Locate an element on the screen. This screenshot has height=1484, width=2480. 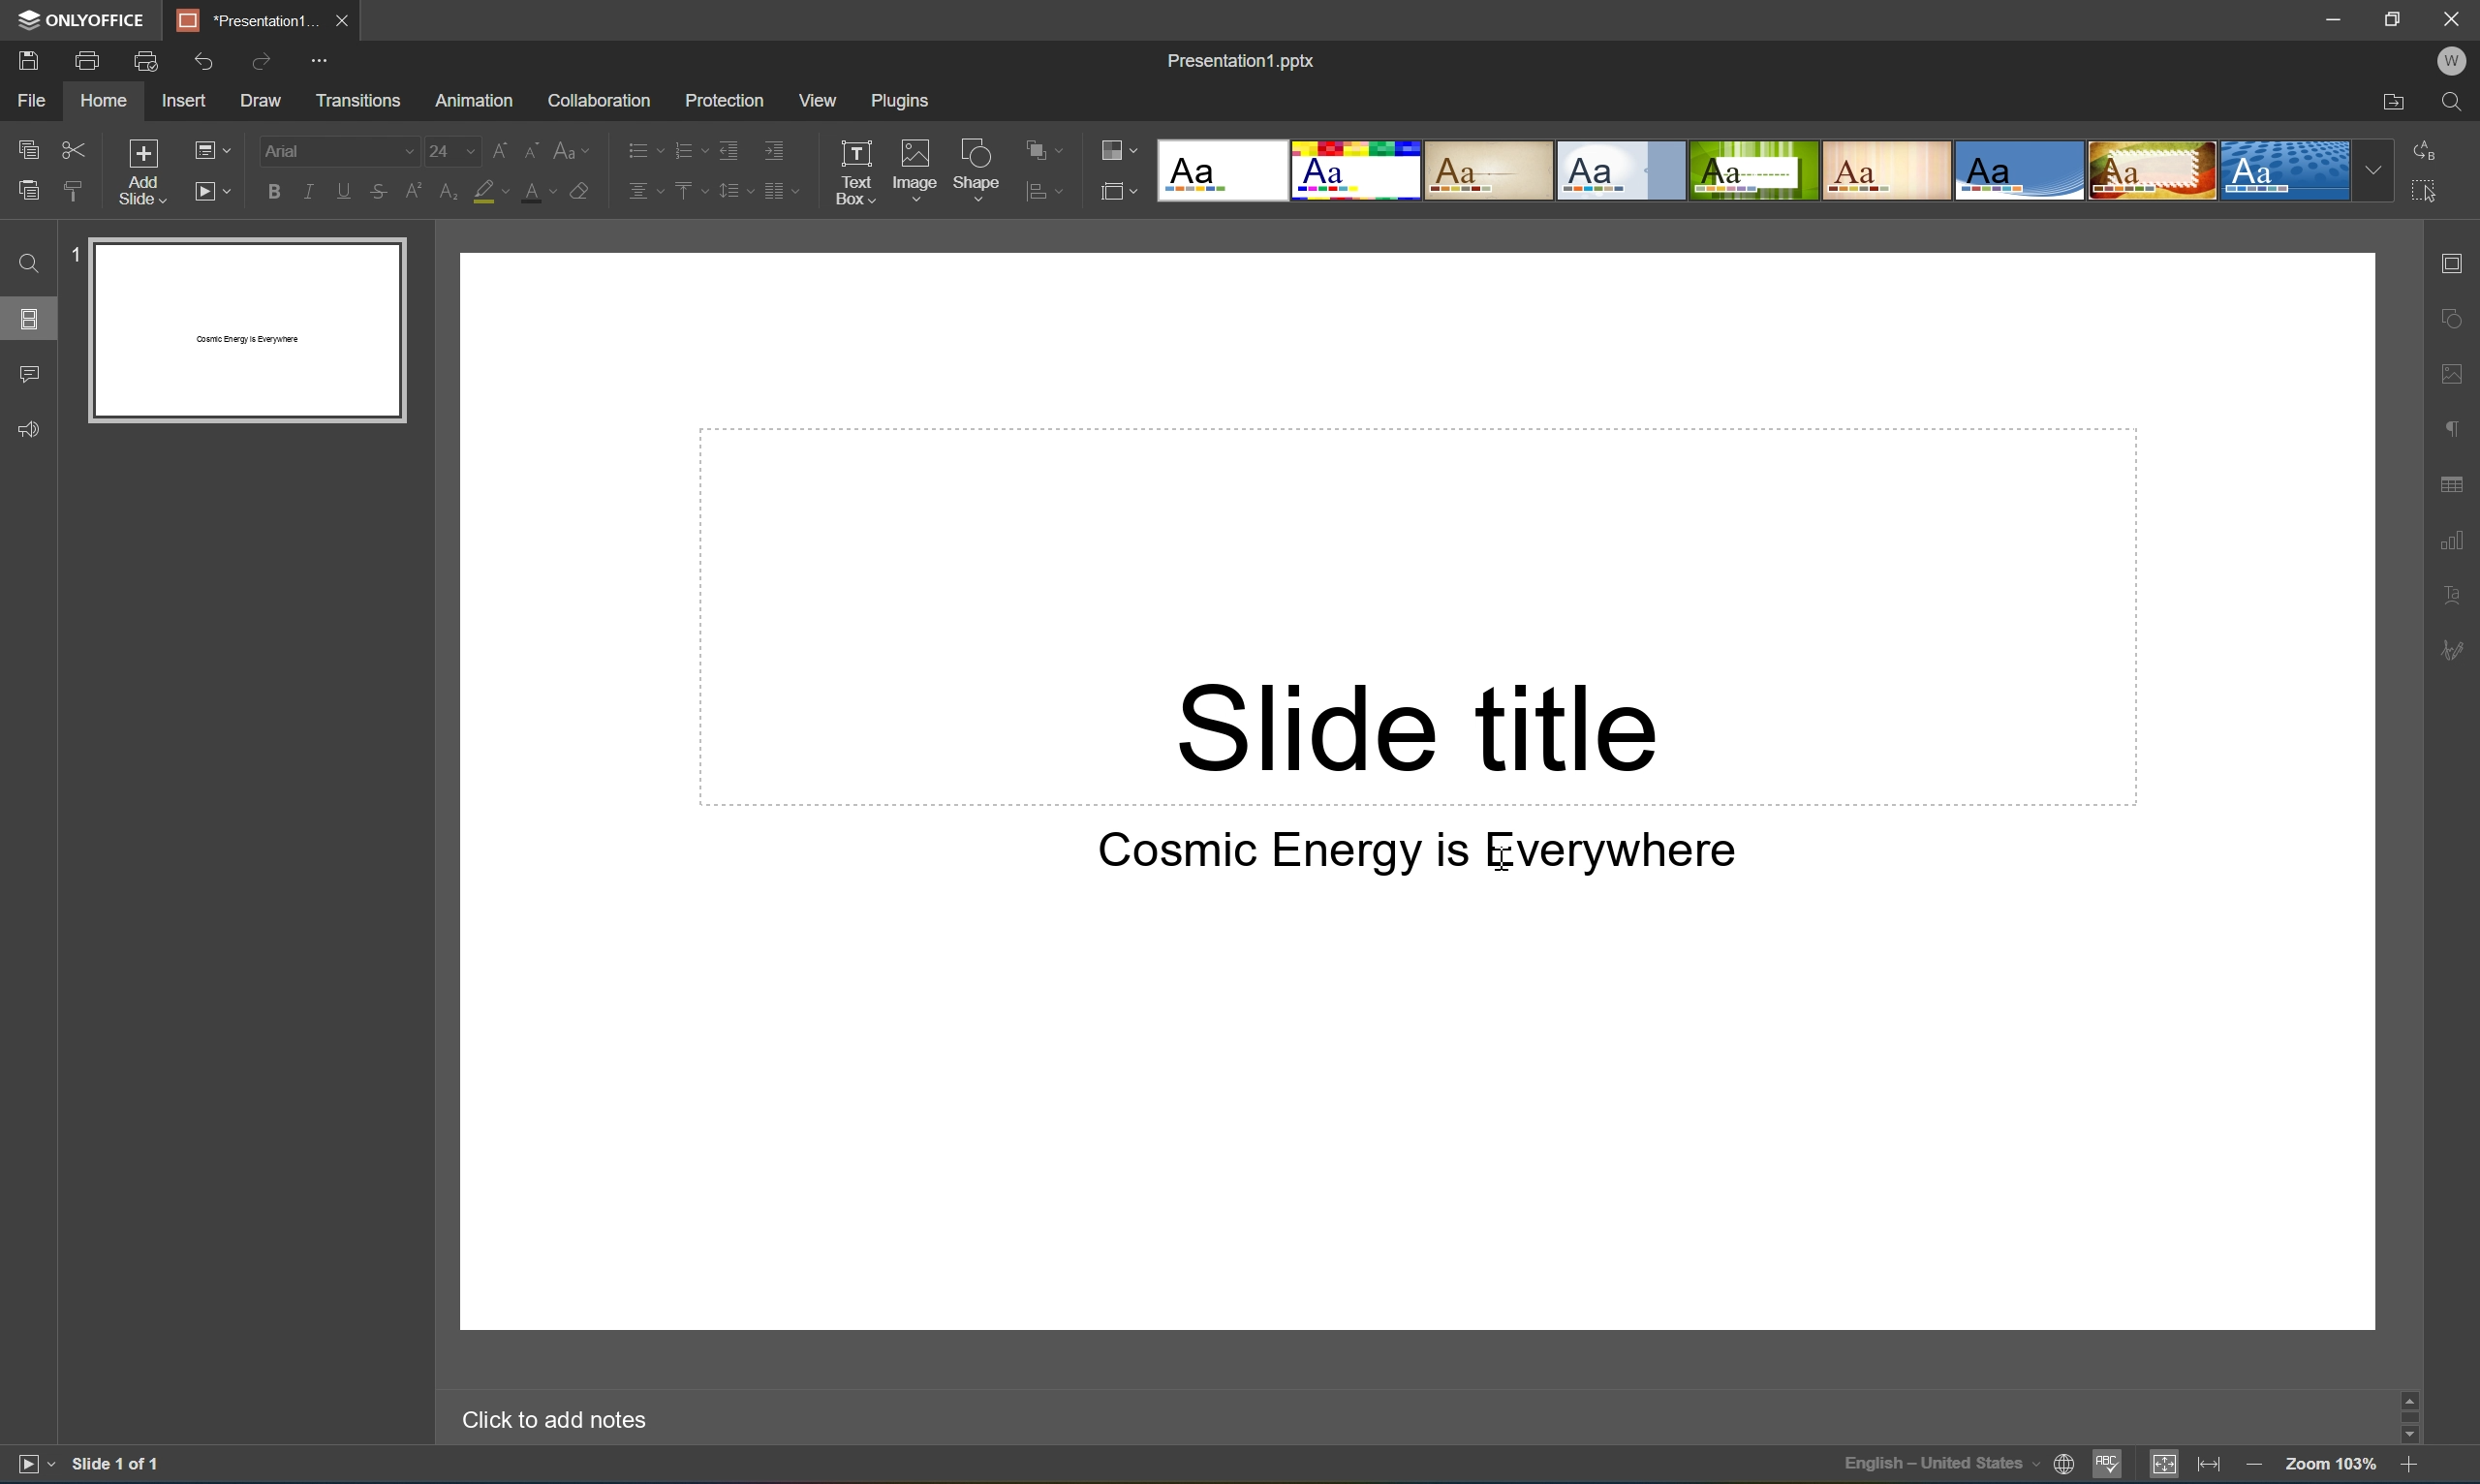
Slide title is located at coordinates (1414, 725).